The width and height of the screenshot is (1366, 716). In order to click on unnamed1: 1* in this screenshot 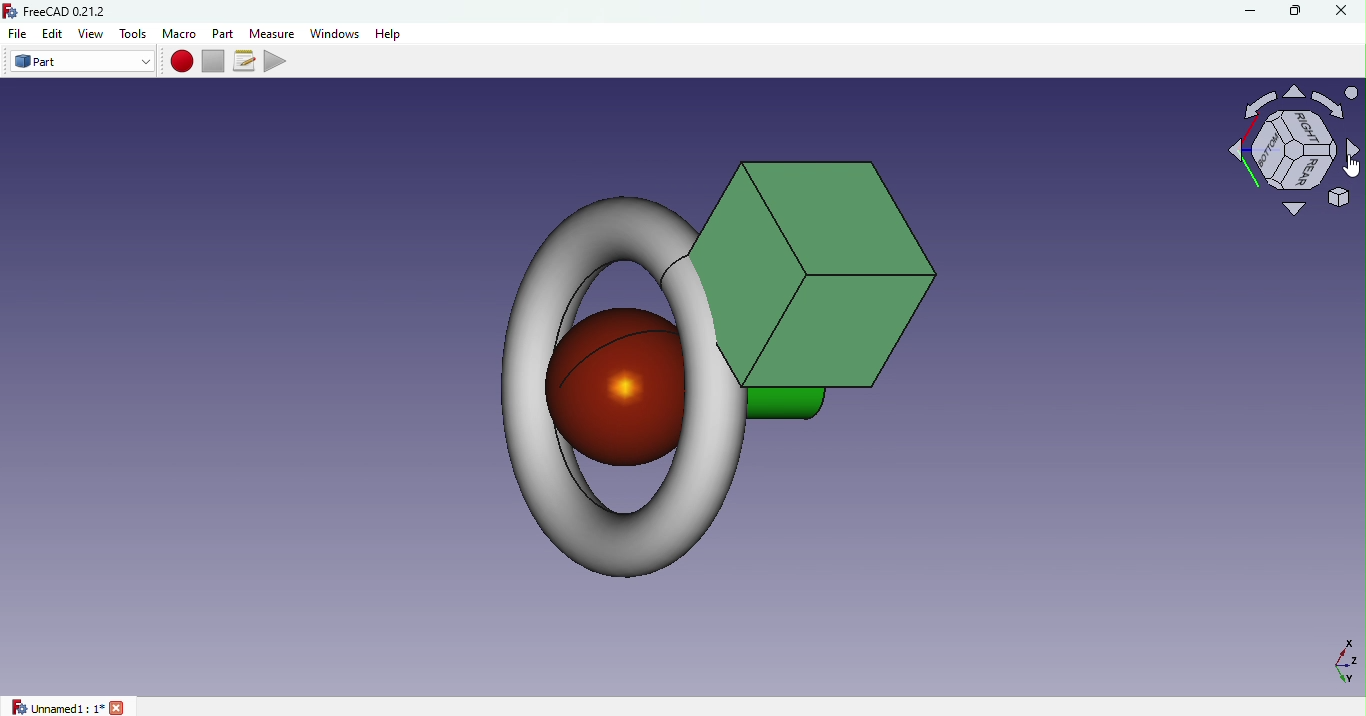, I will do `click(67, 706)`.